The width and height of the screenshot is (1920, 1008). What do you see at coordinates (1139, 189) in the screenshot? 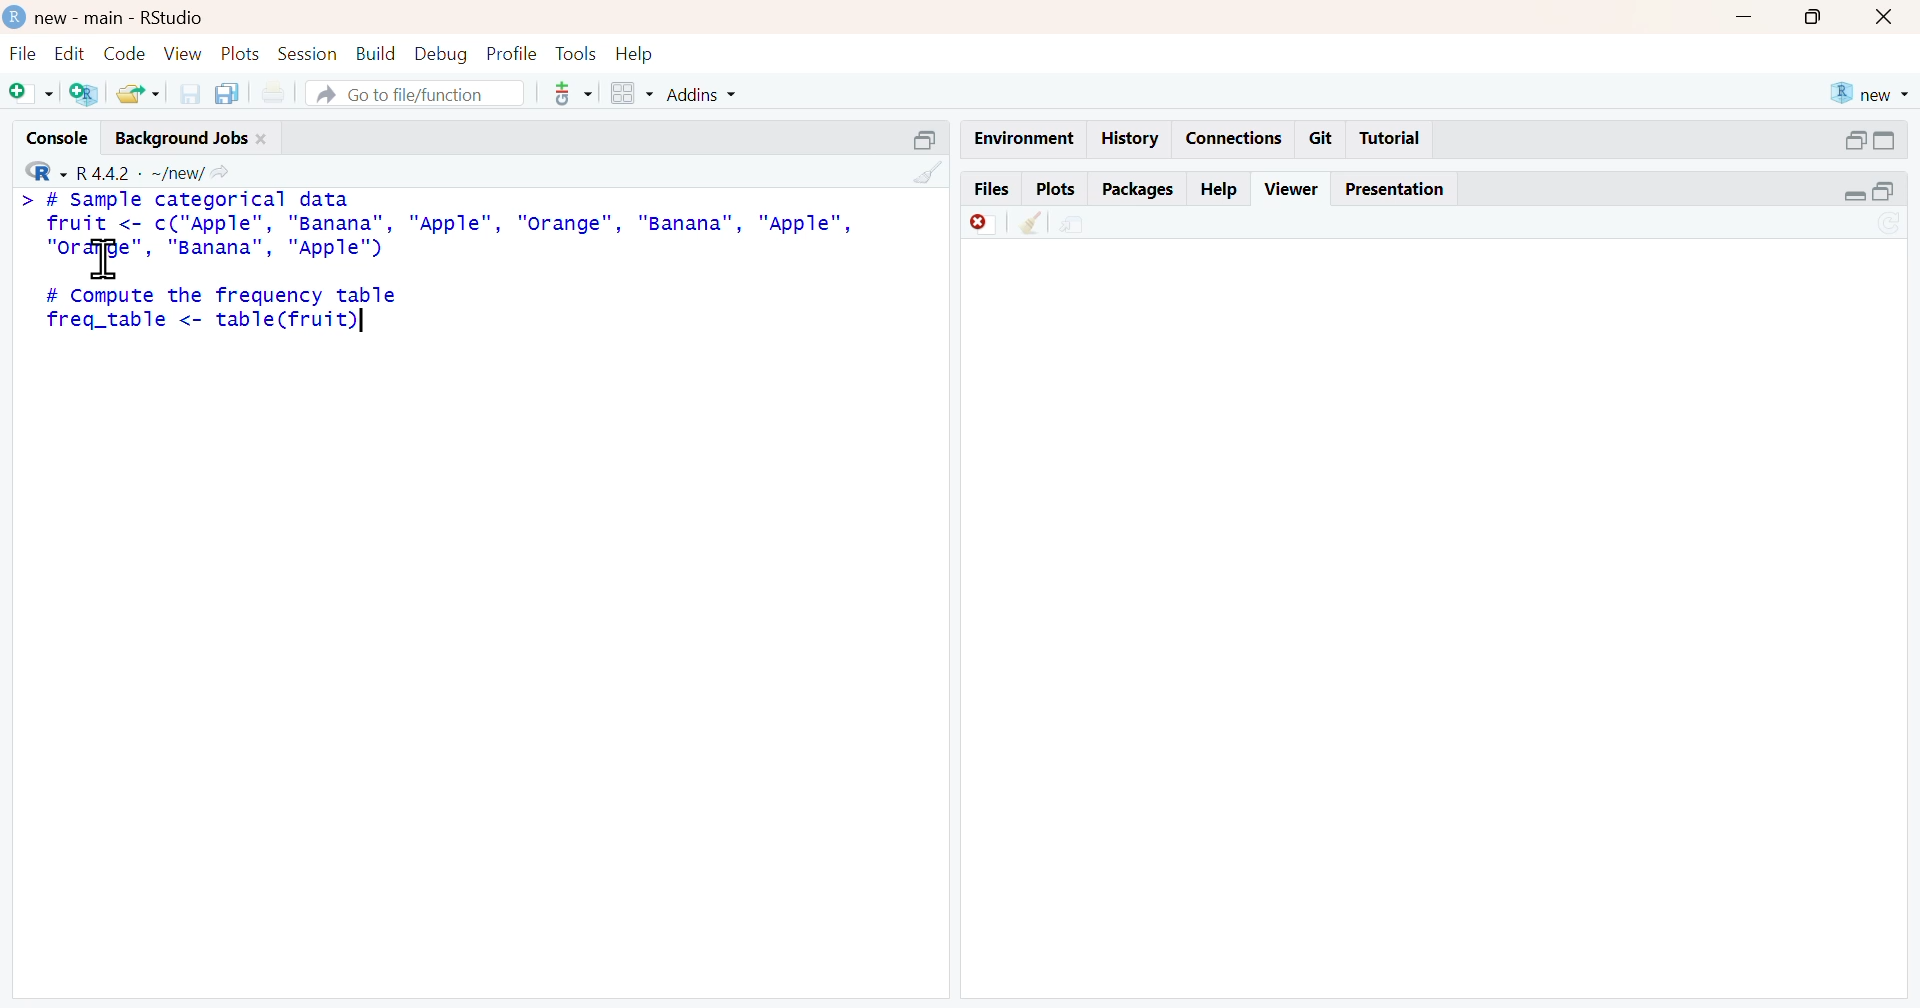
I see `packages` at bounding box center [1139, 189].